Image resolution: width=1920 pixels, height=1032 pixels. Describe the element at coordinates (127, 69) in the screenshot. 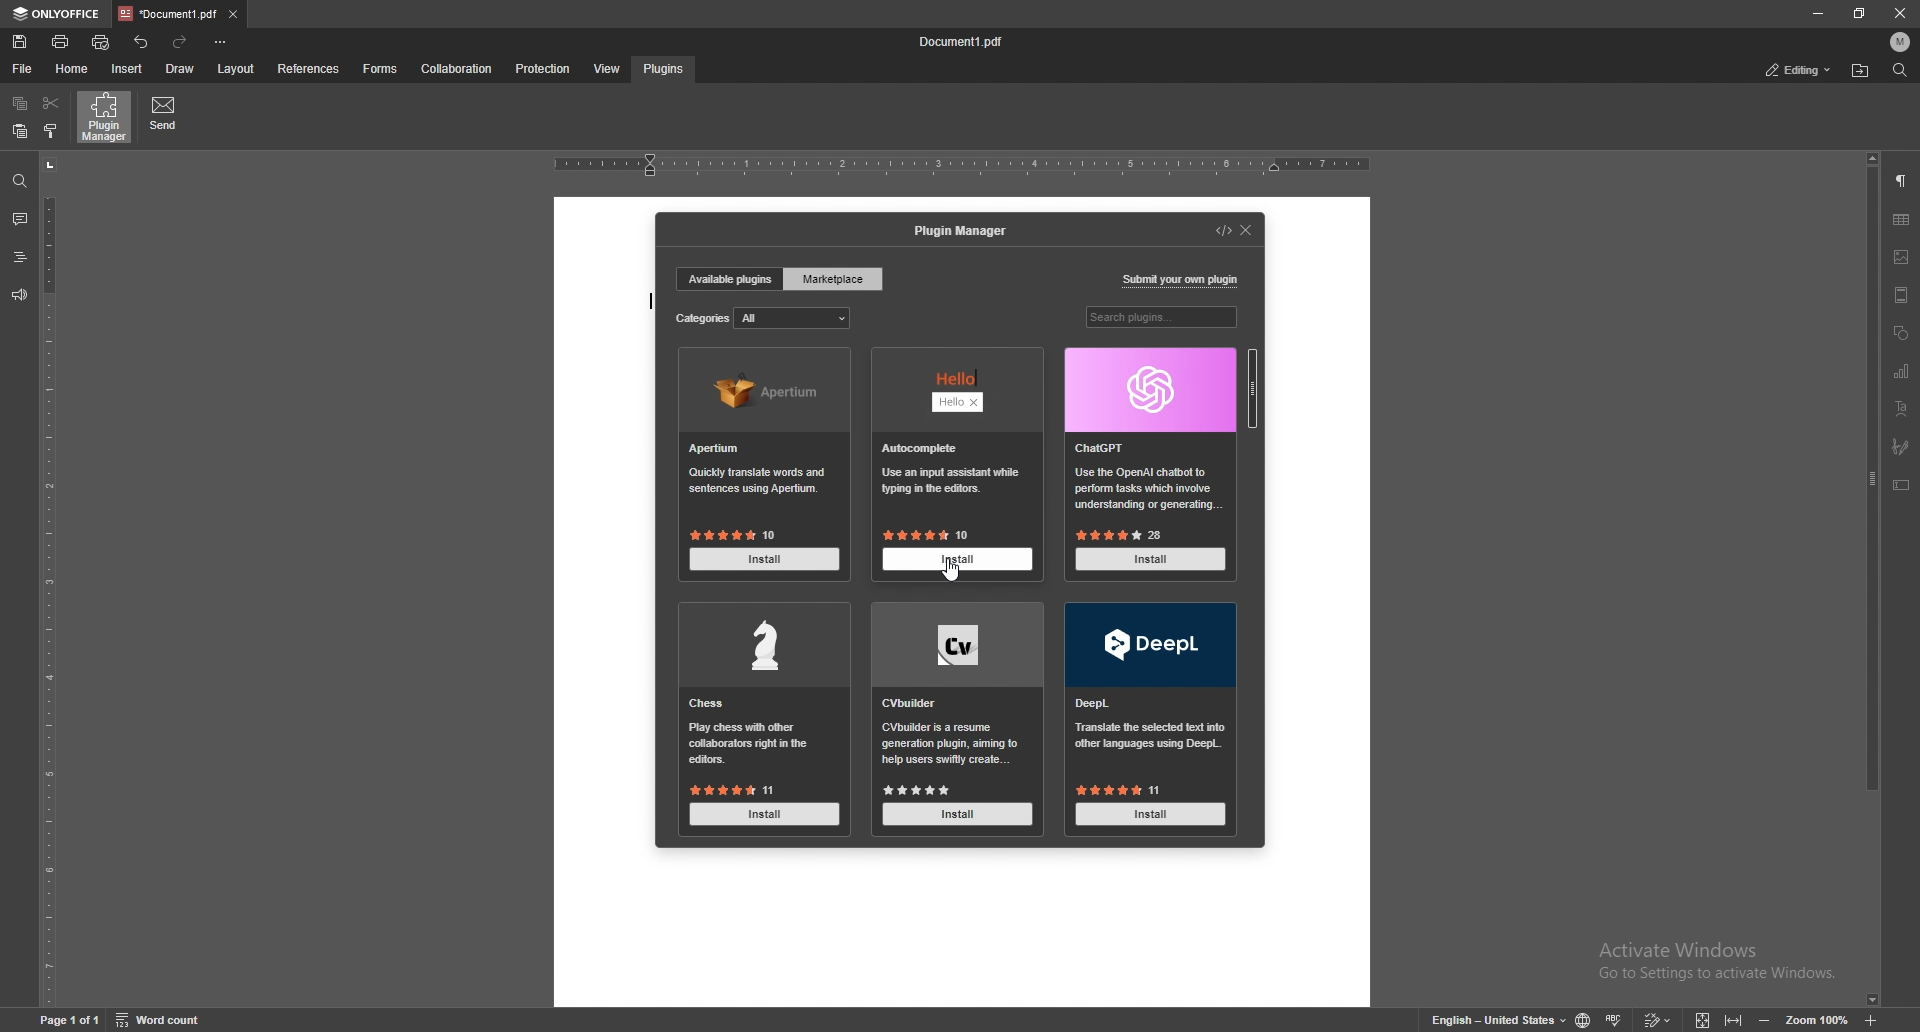

I see `insert` at that location.